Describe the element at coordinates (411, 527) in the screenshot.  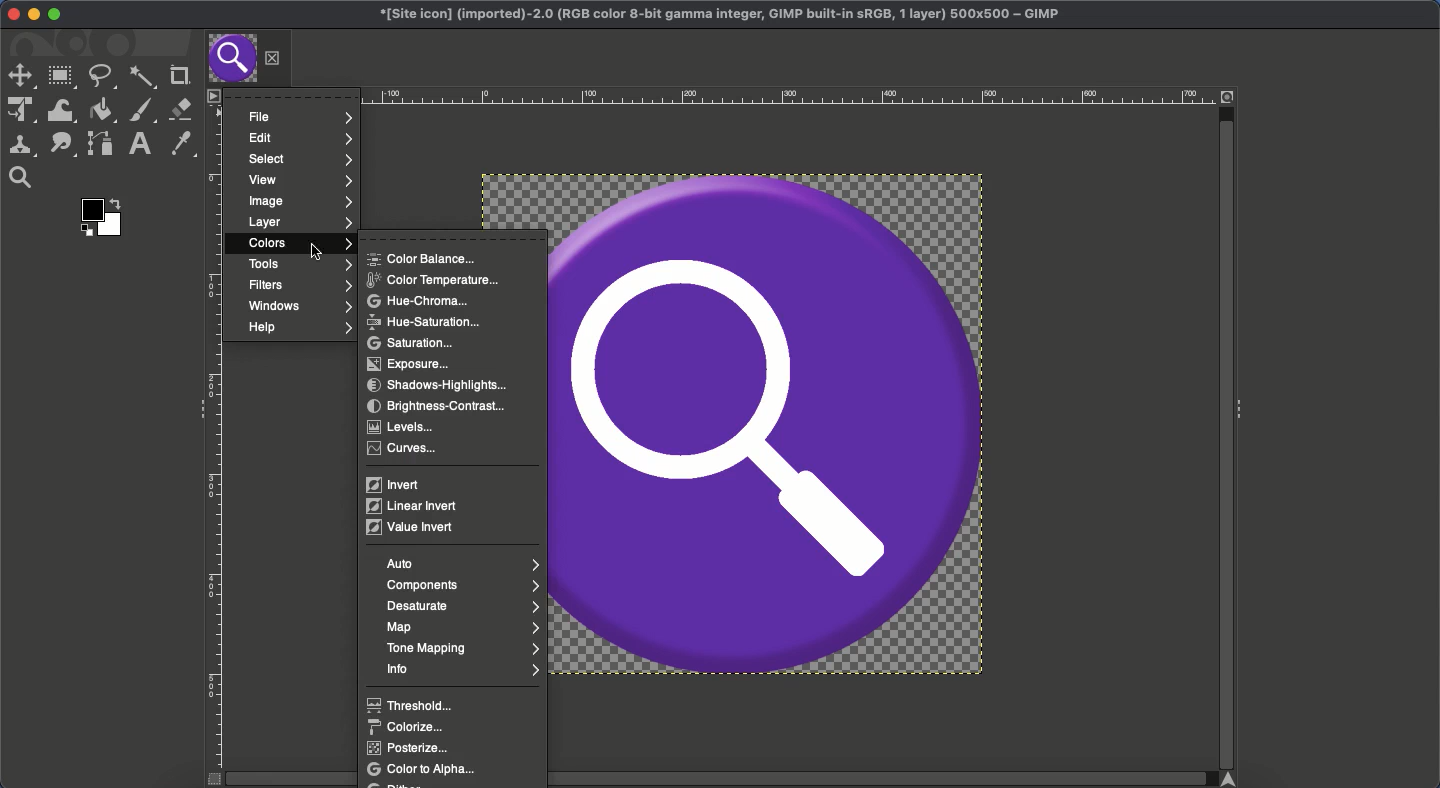
I see `Value invert` at that location.